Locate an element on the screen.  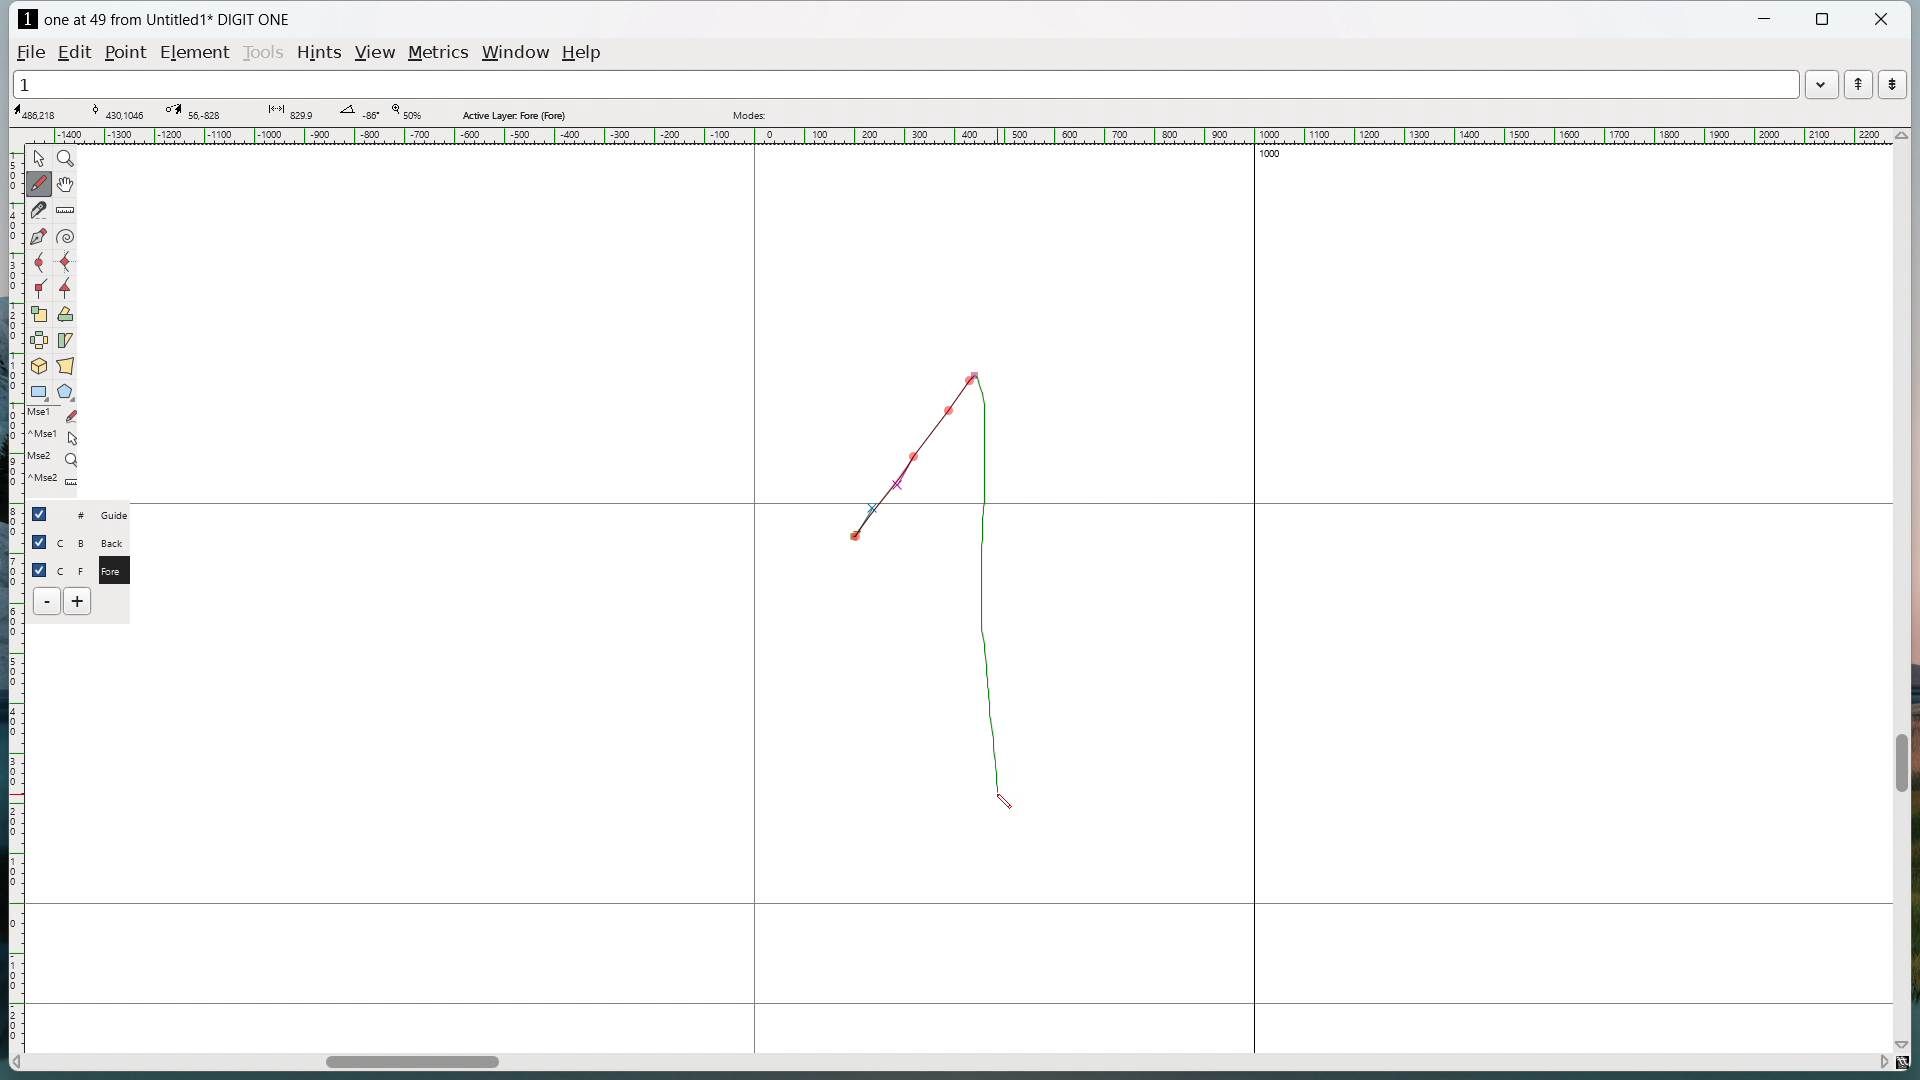
add a curve point is located at coordinates (39, 263).